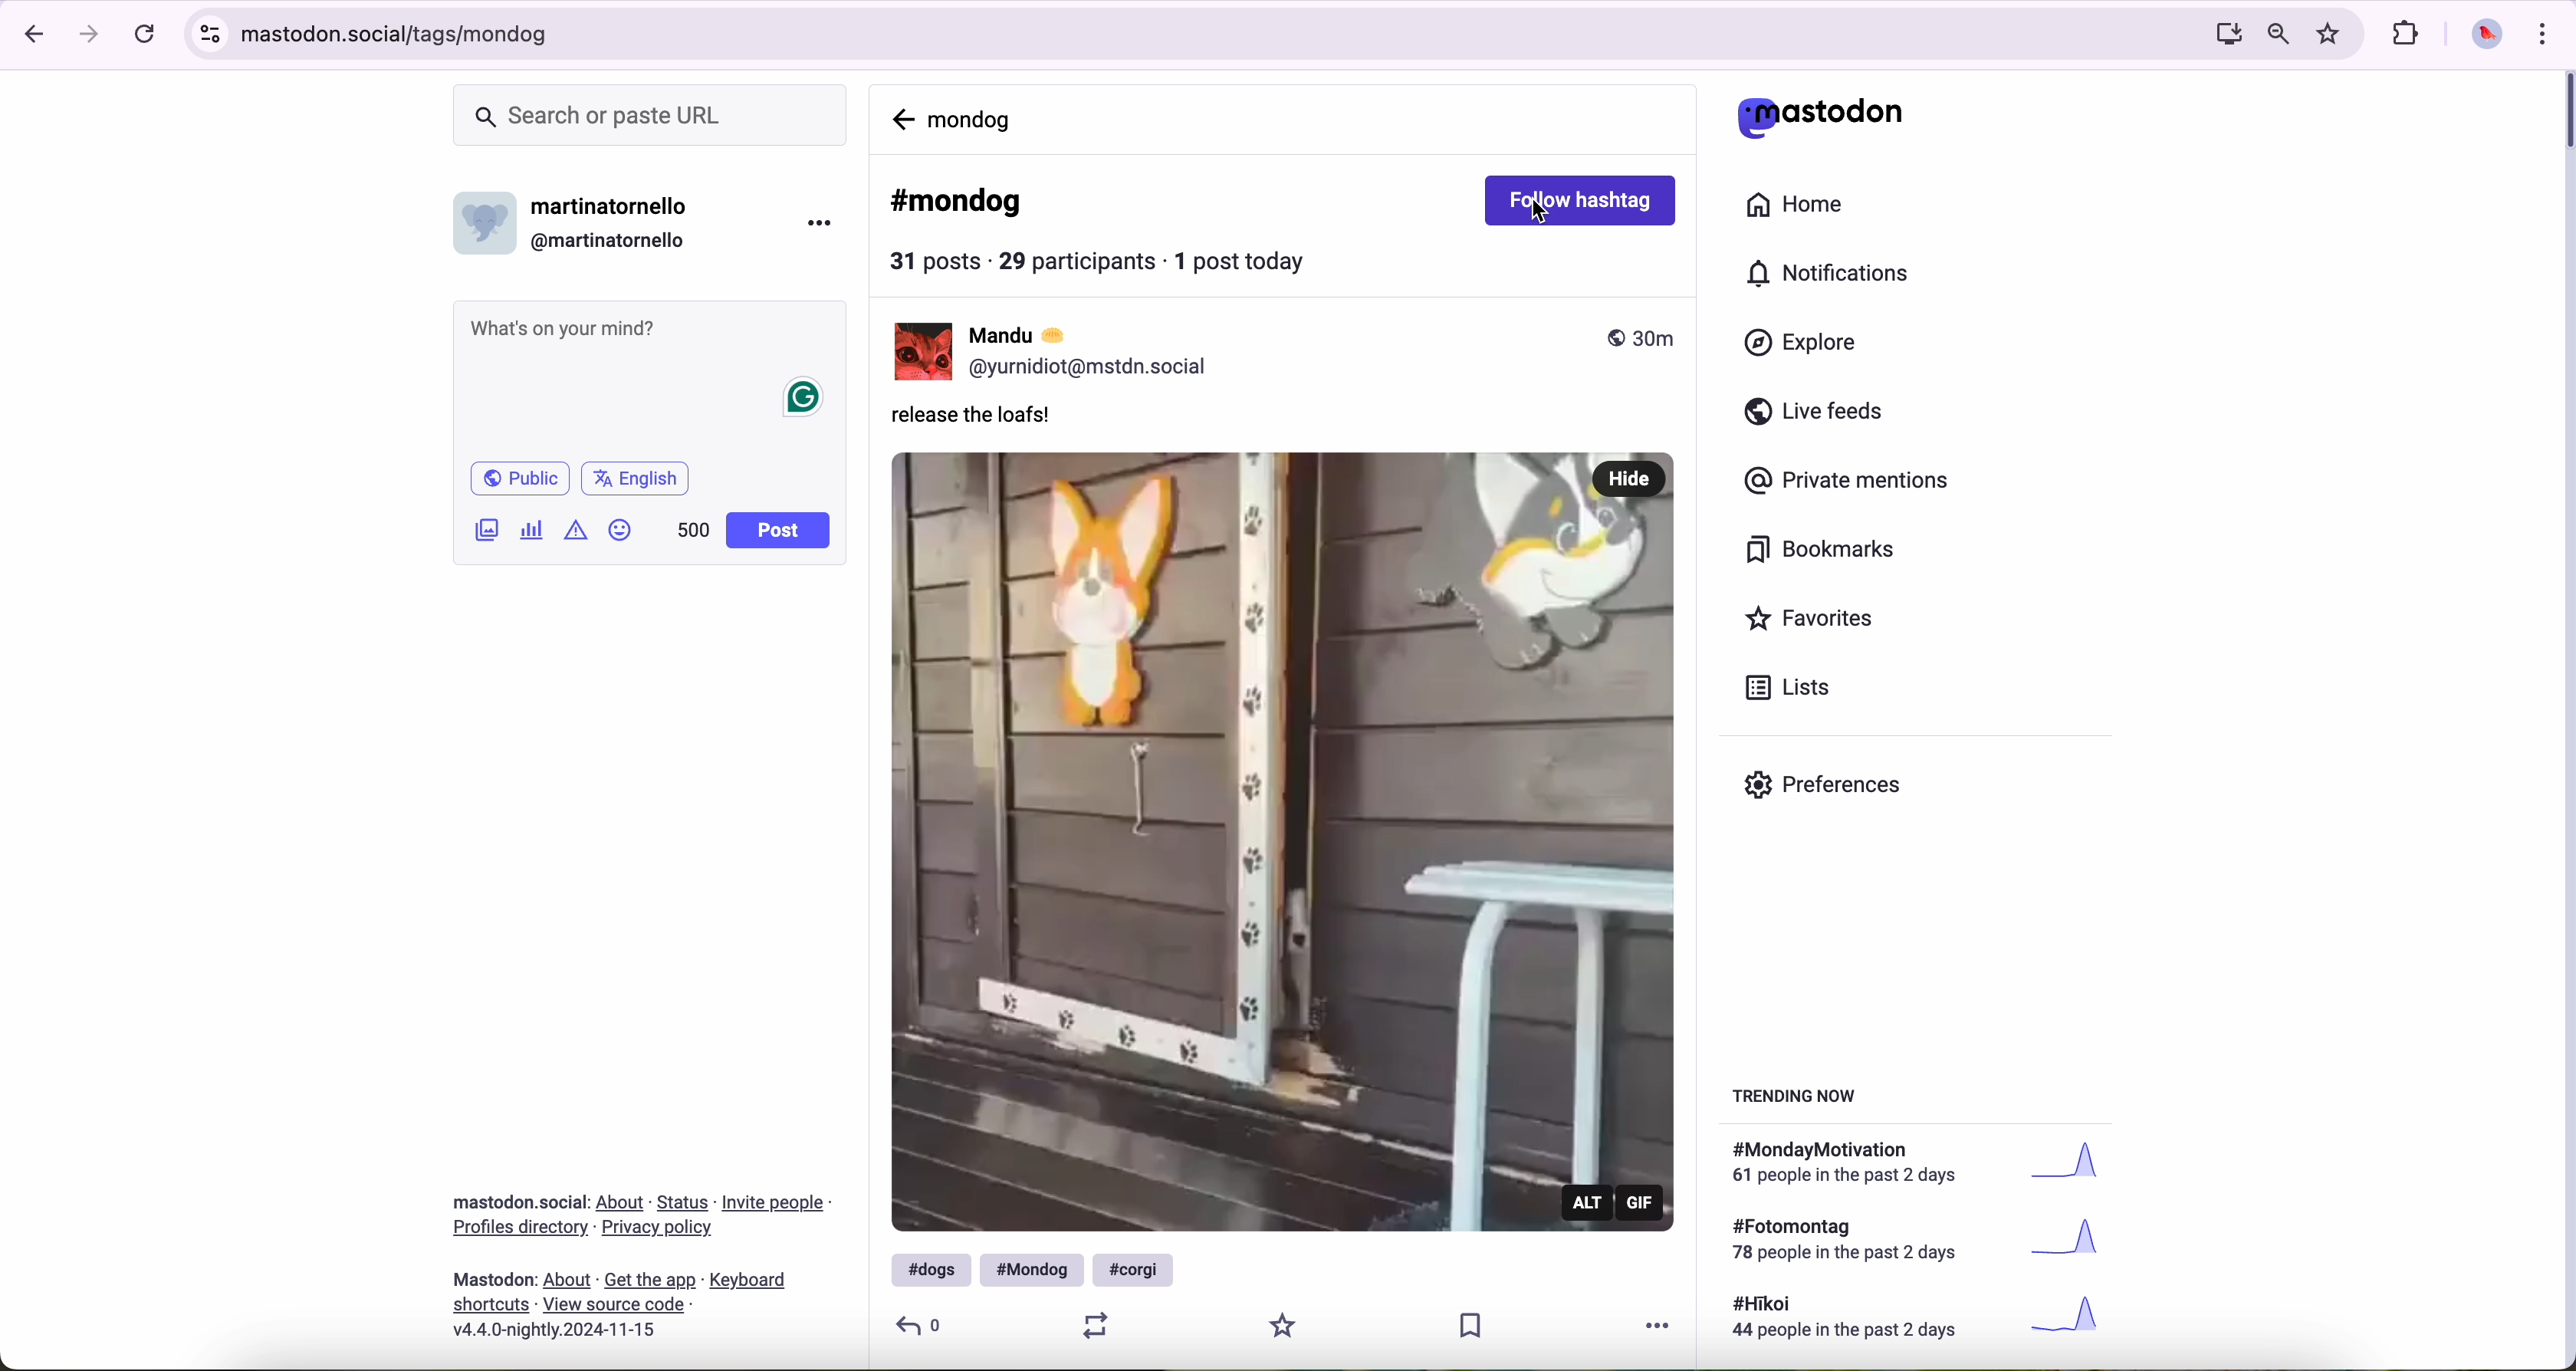  I want to click on link, so click(492, 1306).